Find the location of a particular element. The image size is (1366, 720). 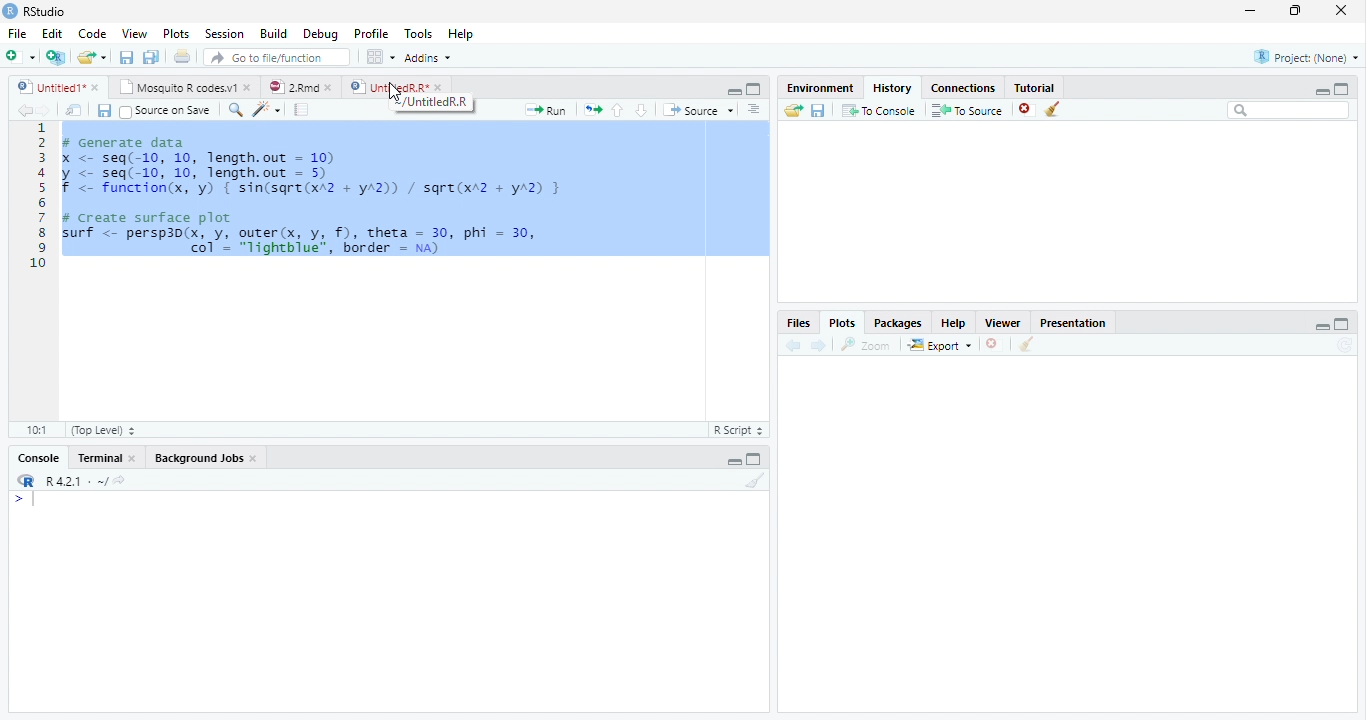

close is located at coordinates (96, 87).